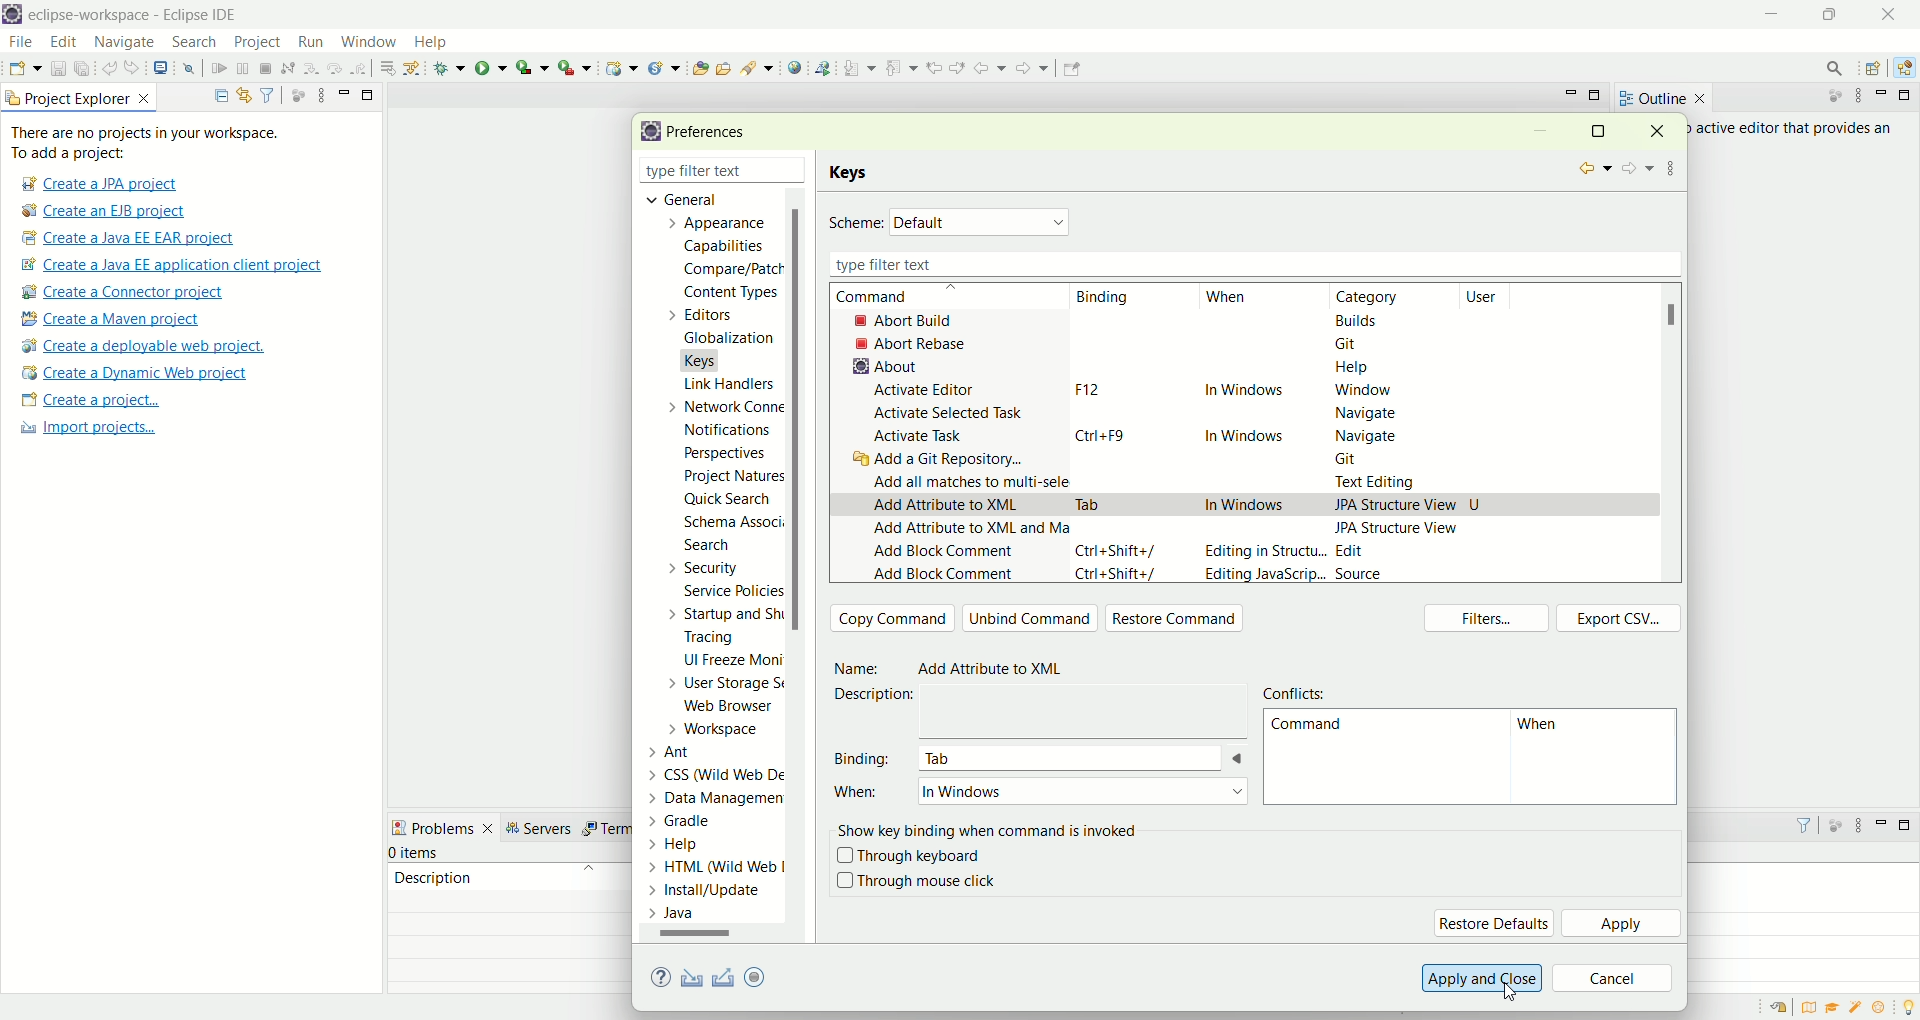 The image size is (1920, 1020). I want to click on focus on active task, so click(1834, 824).